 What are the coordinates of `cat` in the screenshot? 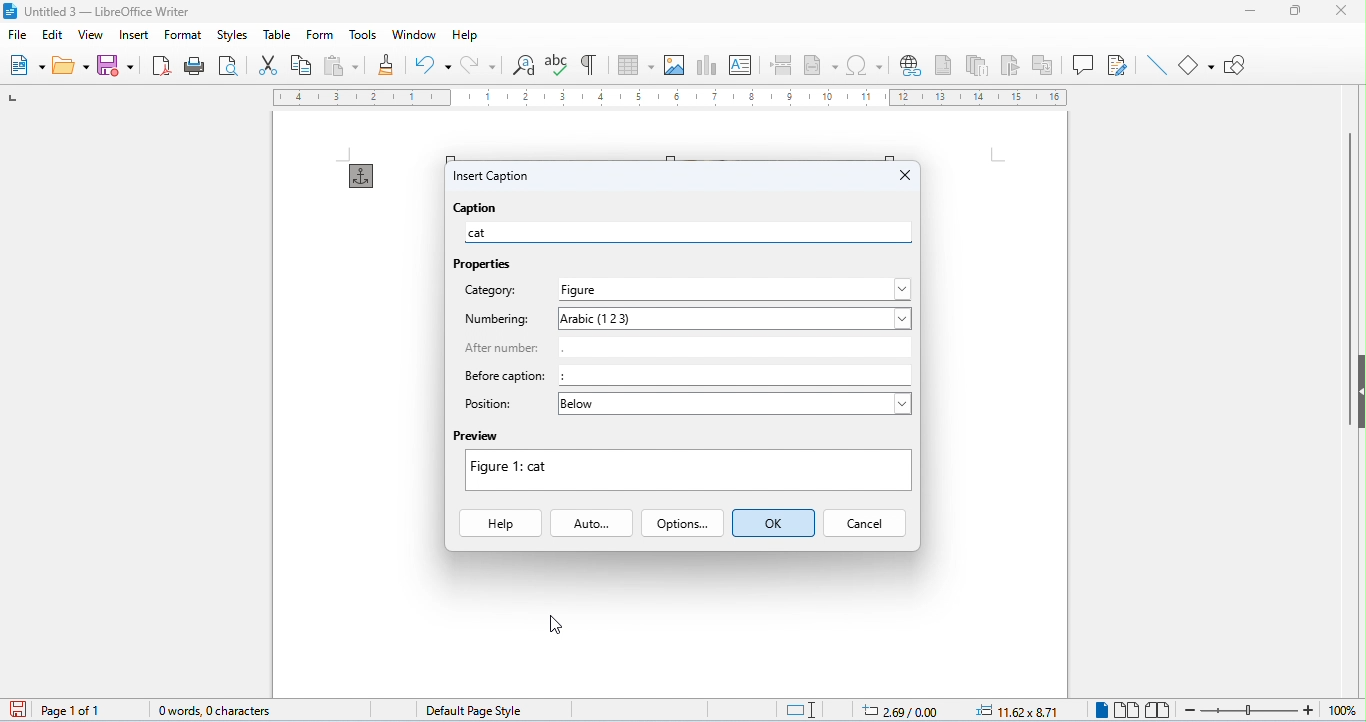 It's located at (484, 234).